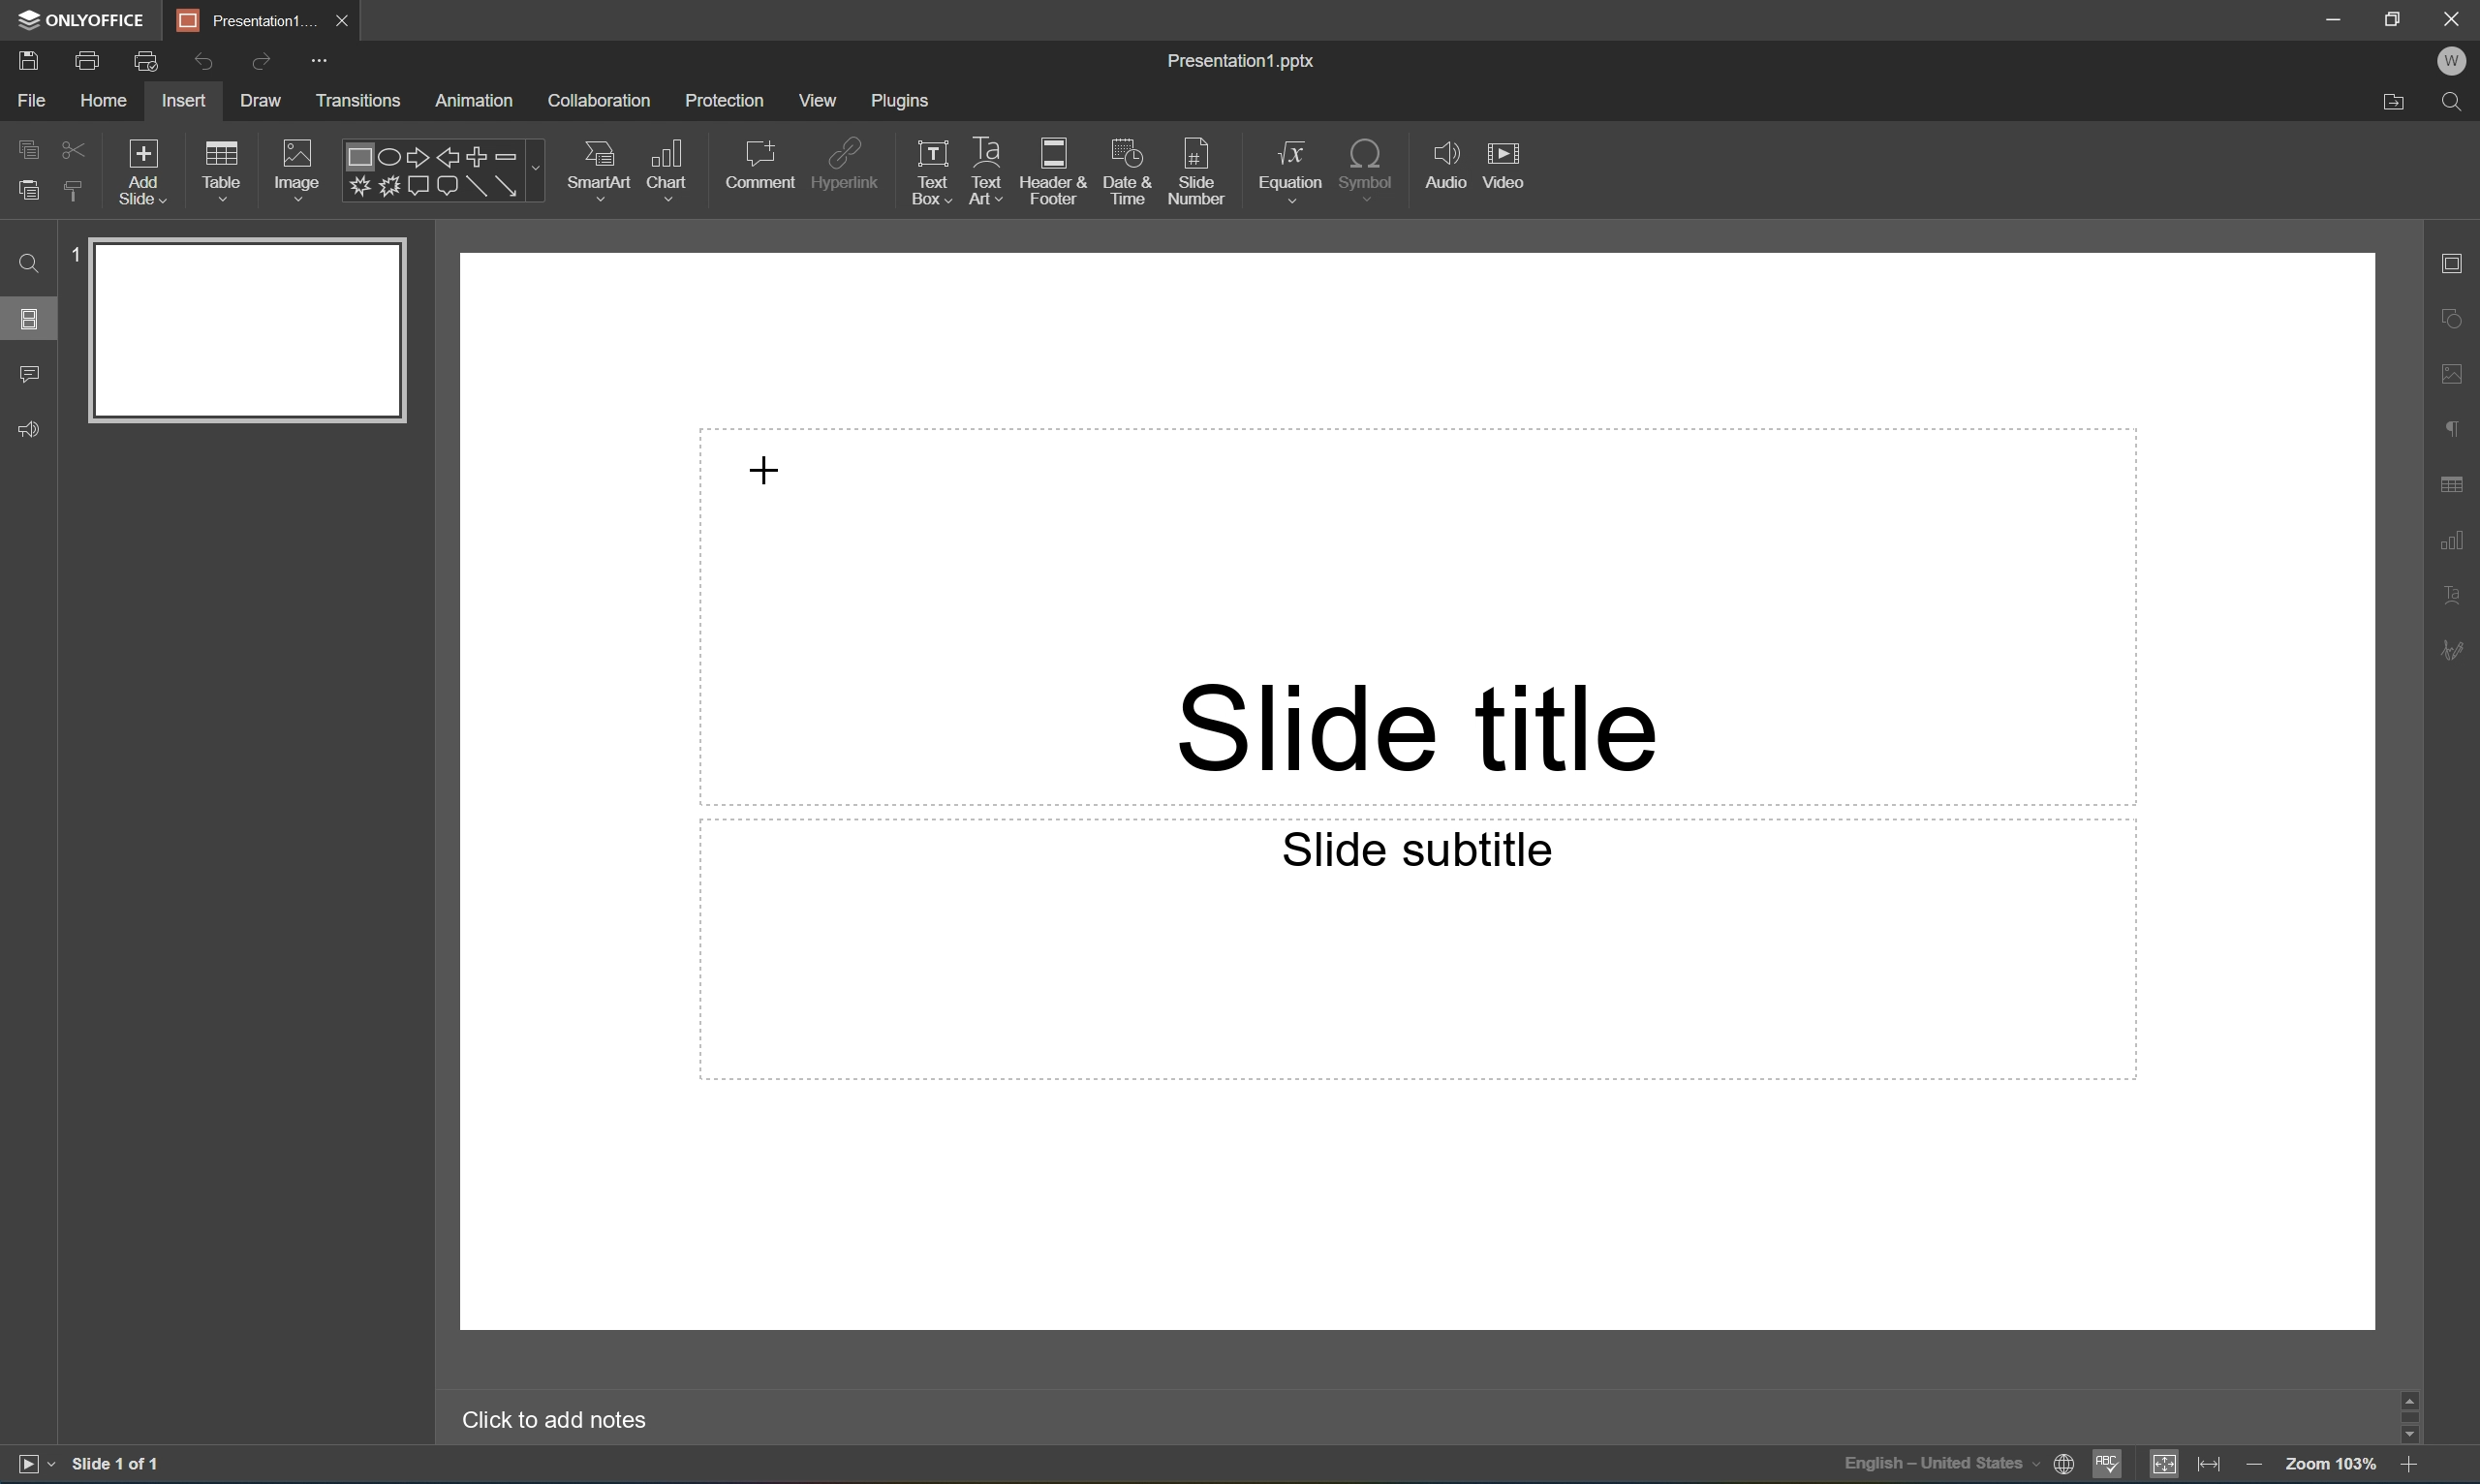 Image resolution: width=2480 pixels, height=1484 pixels. What do you see at coordinates (901, 100) in the screenshot?
I see `Plugins` at bounding box center [901, 100].